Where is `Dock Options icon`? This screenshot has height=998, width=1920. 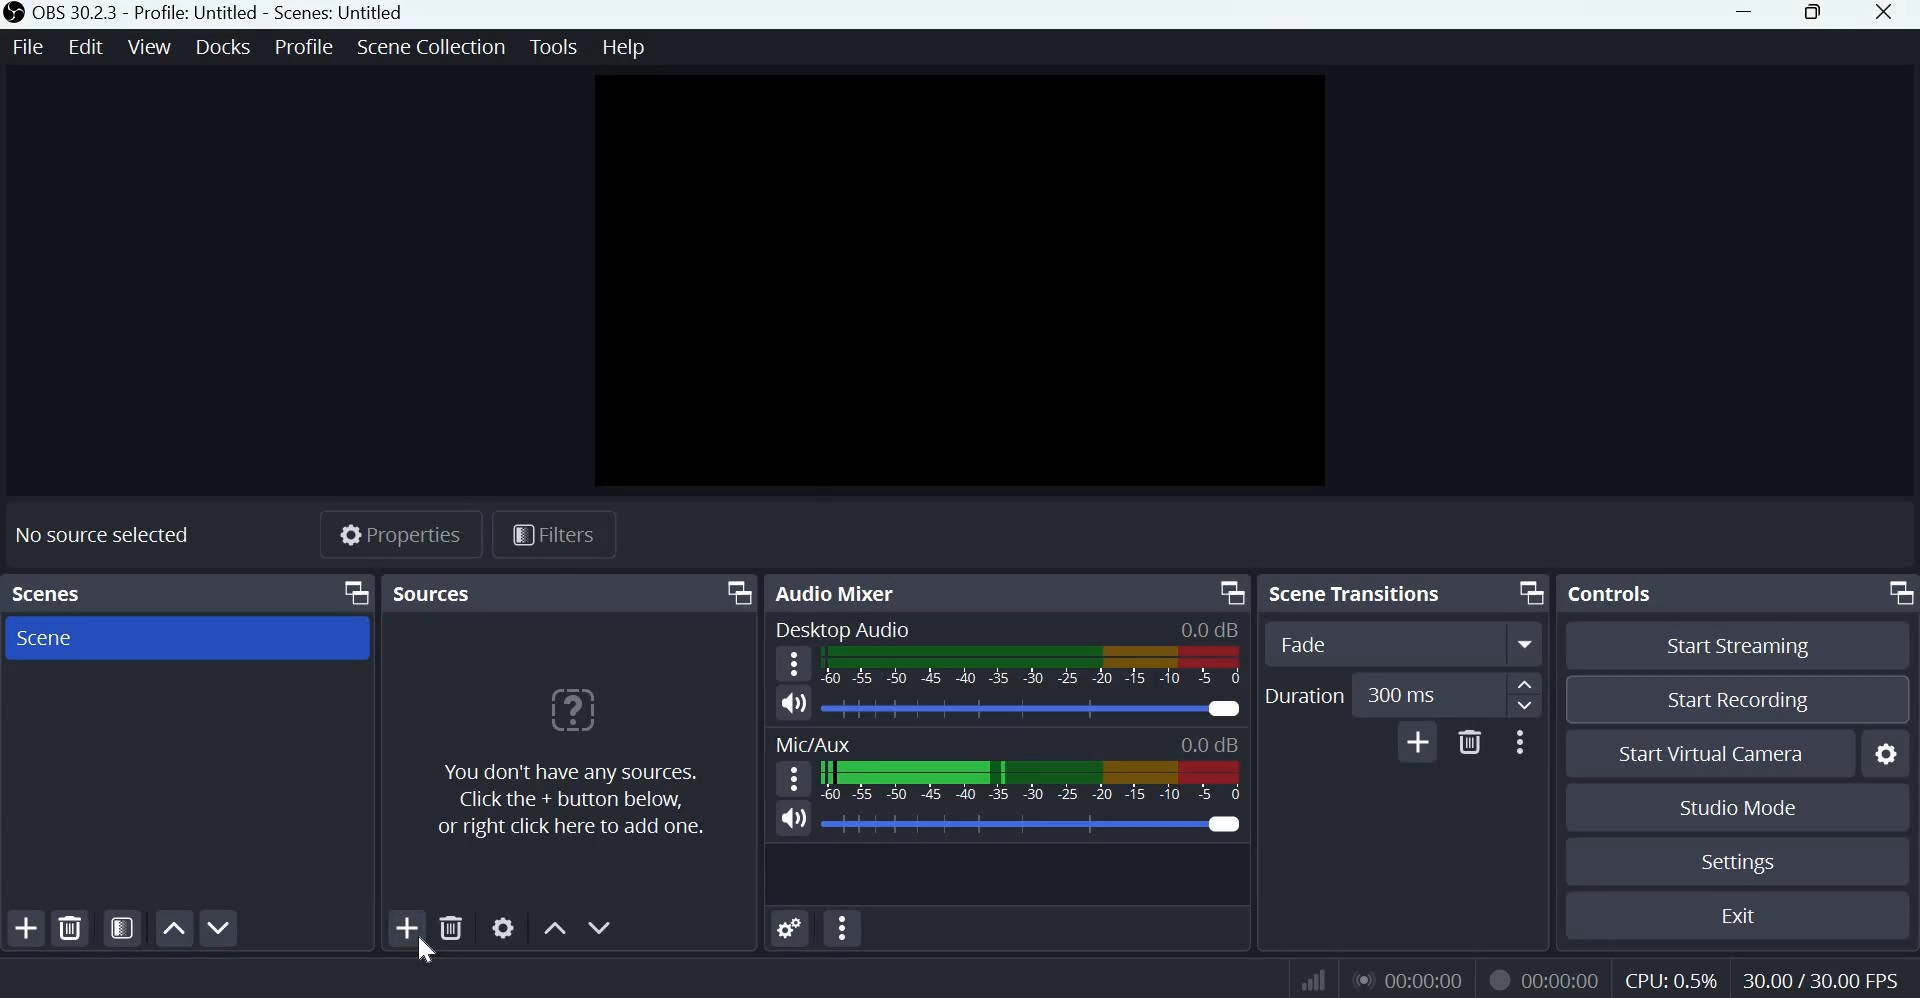
Dock Options icon is located at coordinates (1896, 594).